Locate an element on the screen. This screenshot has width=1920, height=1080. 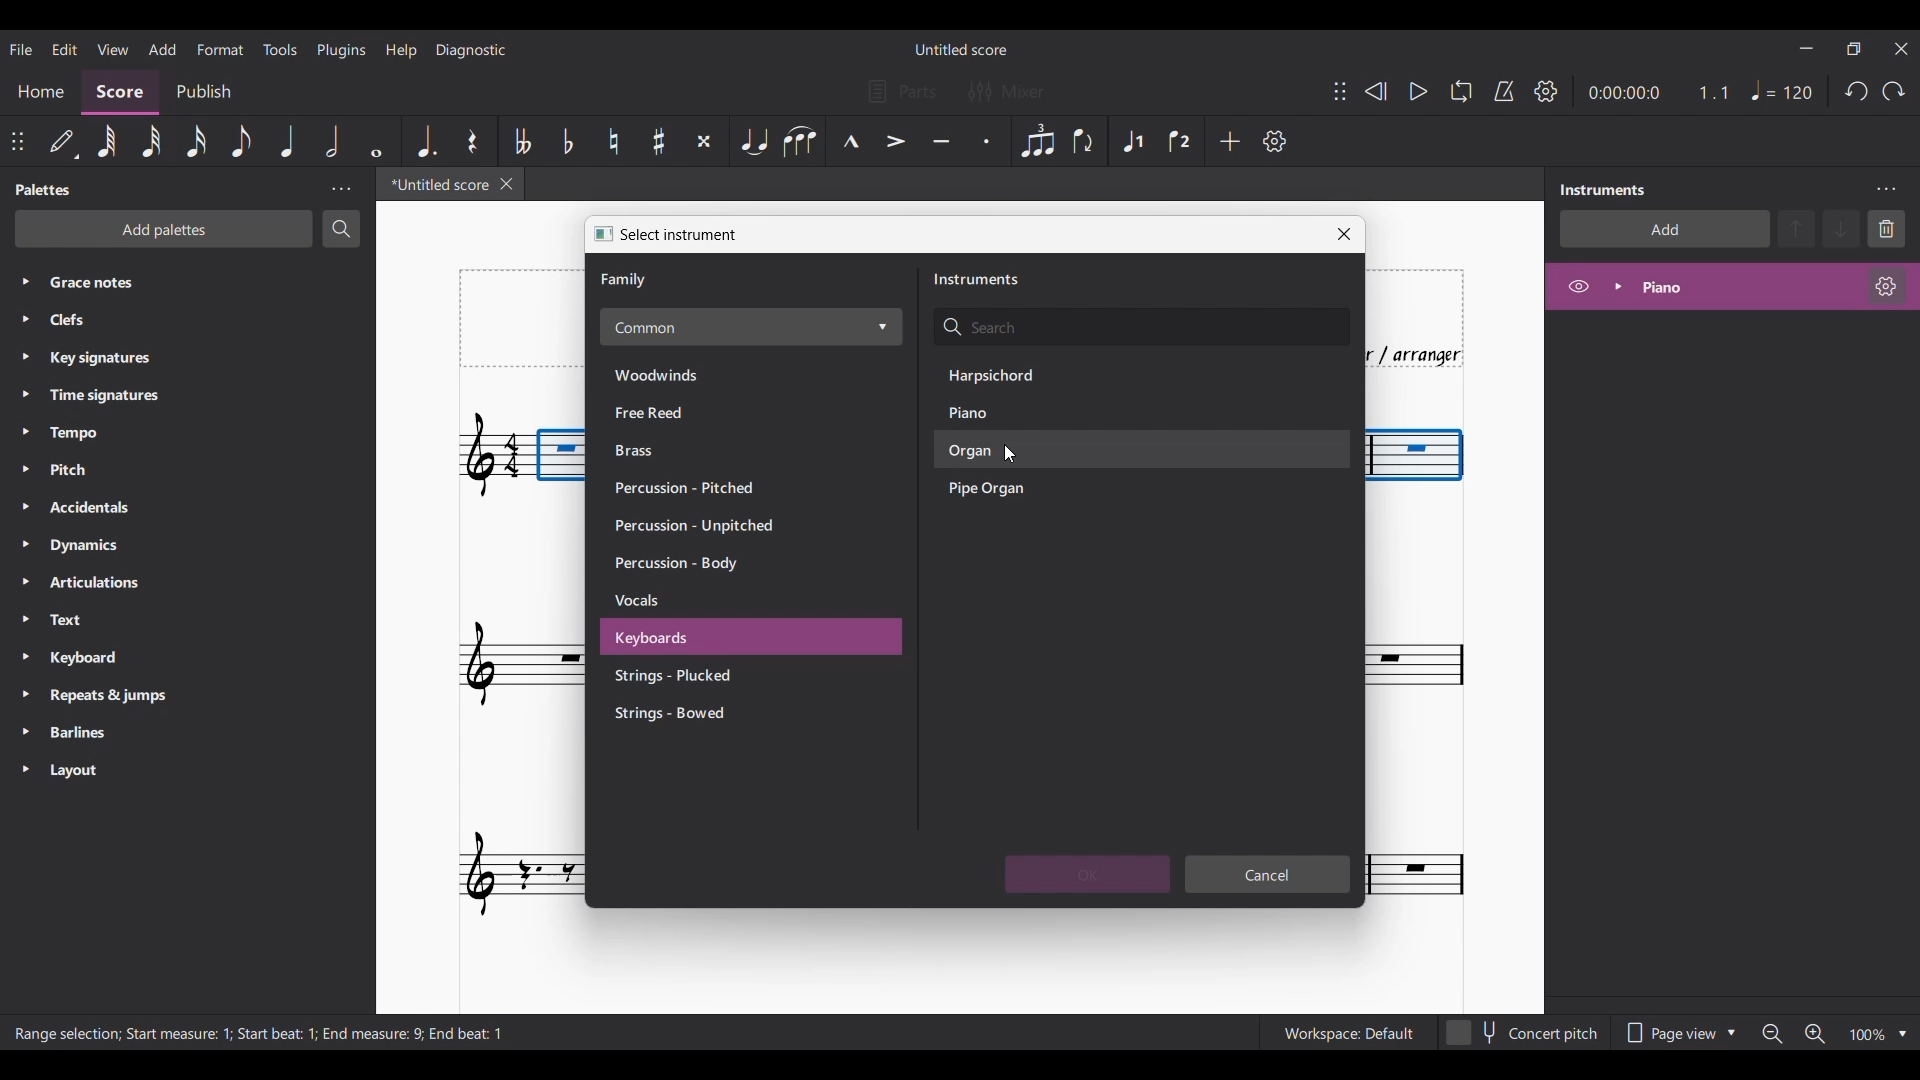
Delete is located at coordinates (1887, 229).